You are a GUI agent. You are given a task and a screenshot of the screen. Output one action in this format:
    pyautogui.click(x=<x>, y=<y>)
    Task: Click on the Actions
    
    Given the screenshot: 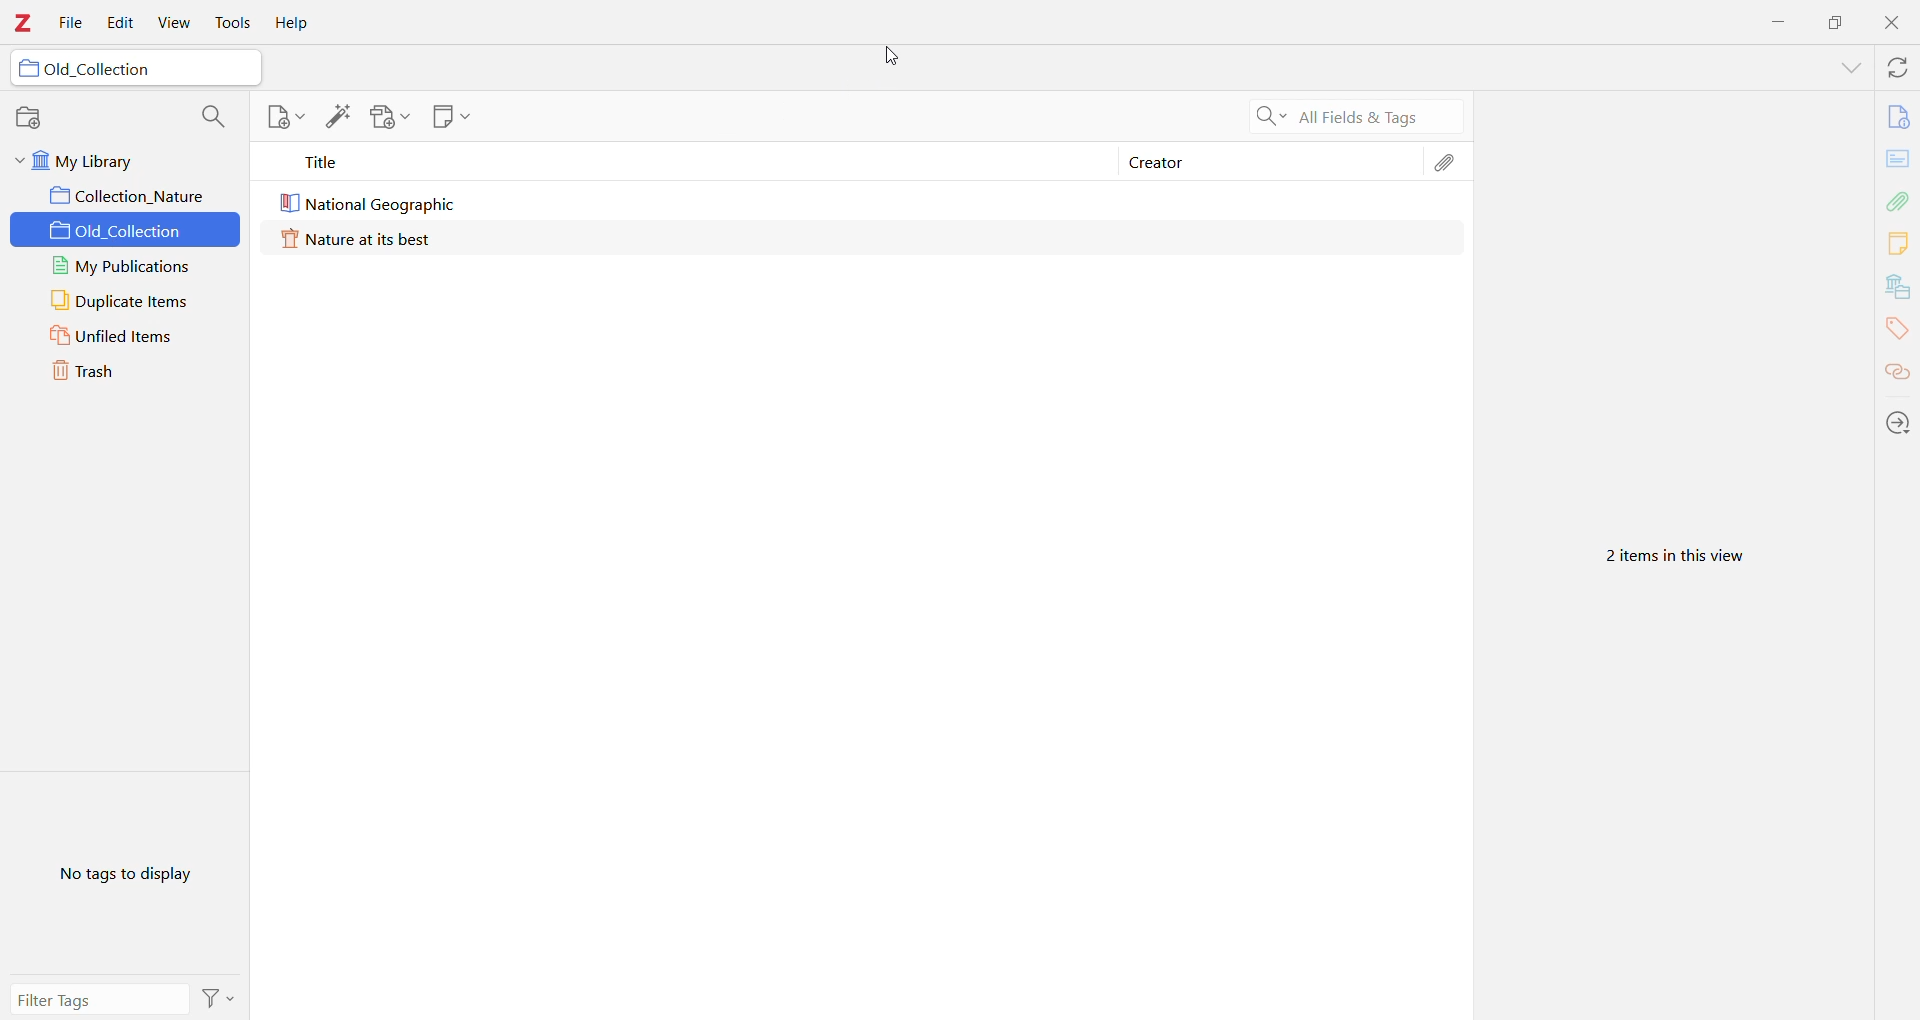 What is the action you would take?
    pyautogui.click(x=221, y=997)
    